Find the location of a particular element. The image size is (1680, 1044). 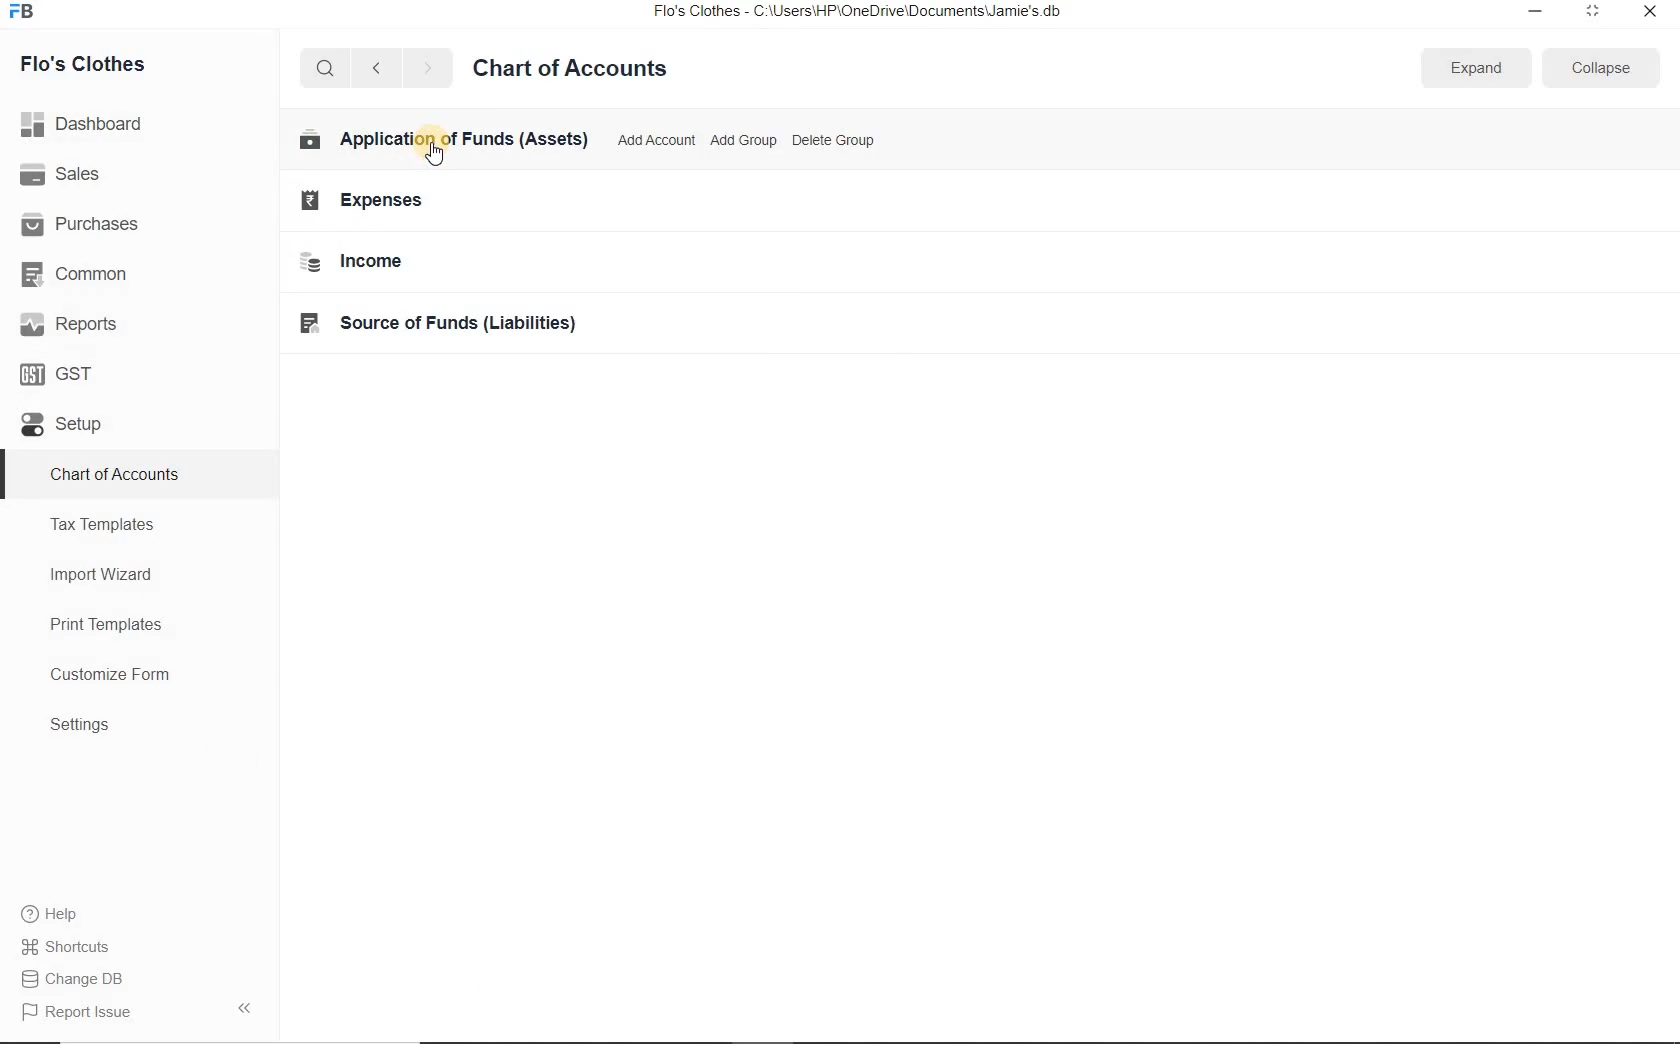

minimize is located at coordinates (1533, 10).